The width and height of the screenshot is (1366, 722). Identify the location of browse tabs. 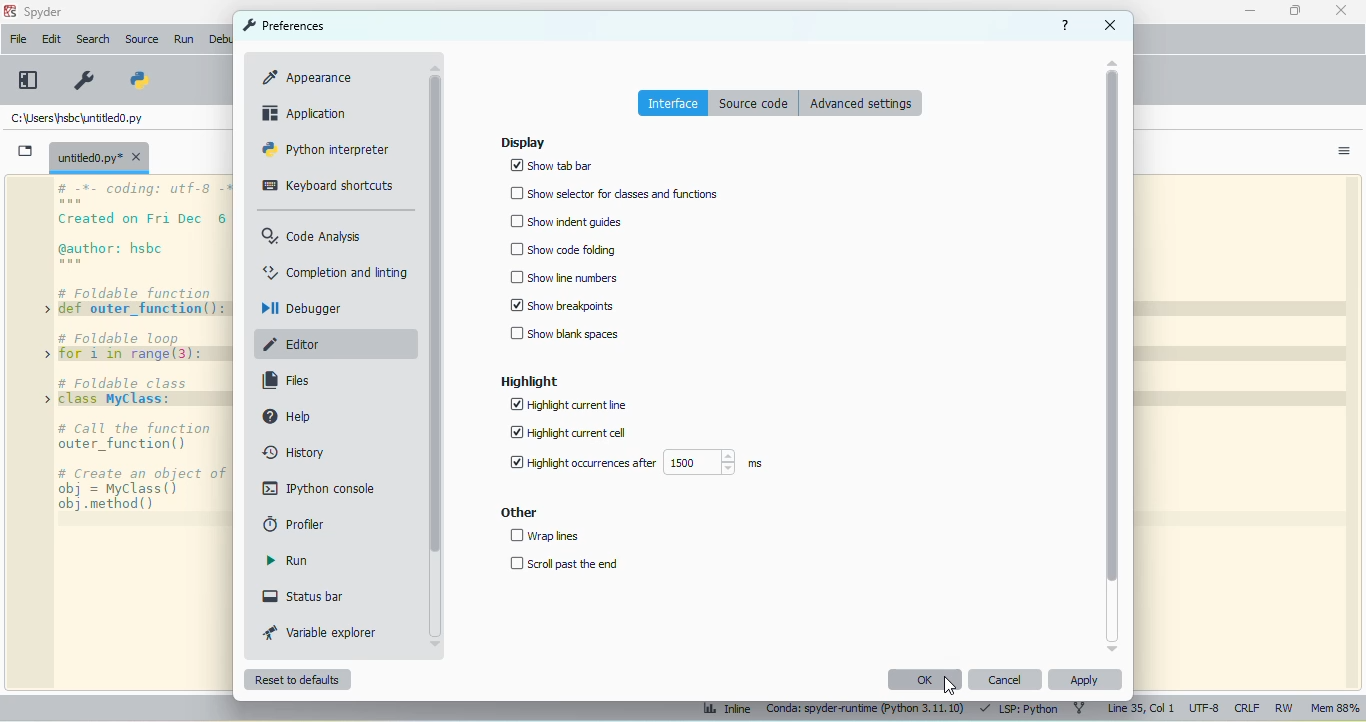
(26, 151).